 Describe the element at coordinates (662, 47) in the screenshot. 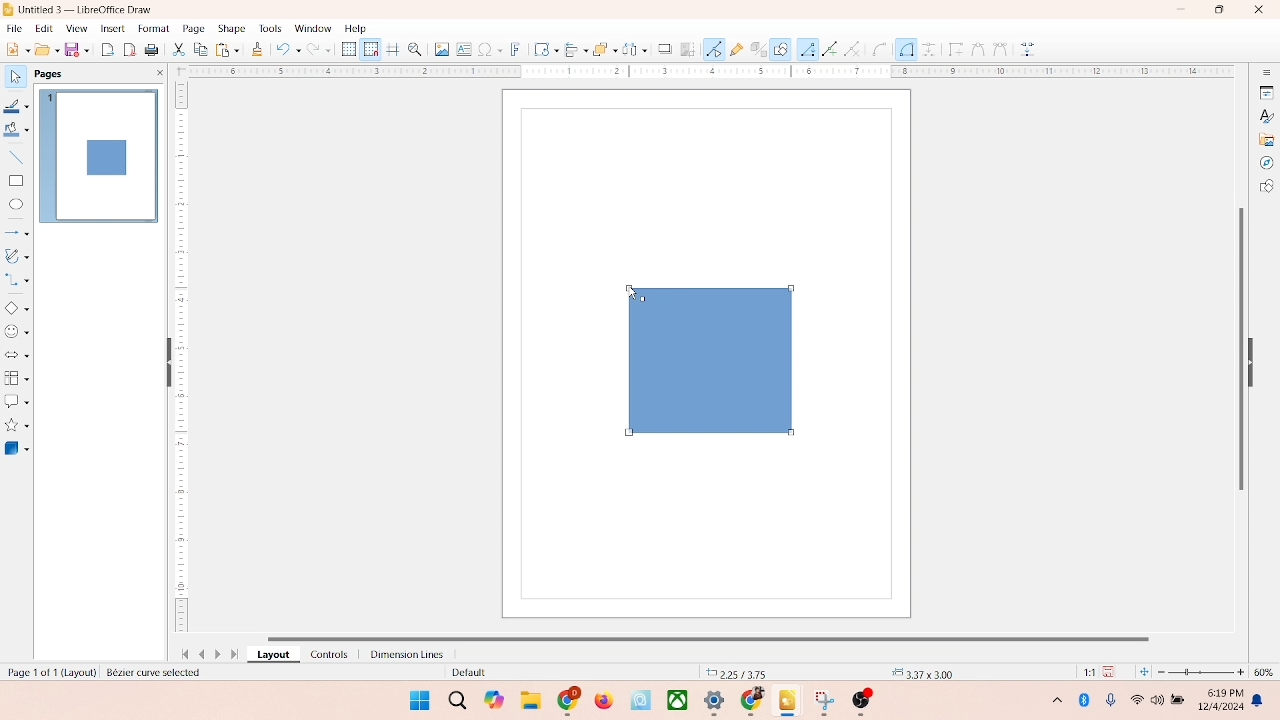

I see `shadow` at that location.